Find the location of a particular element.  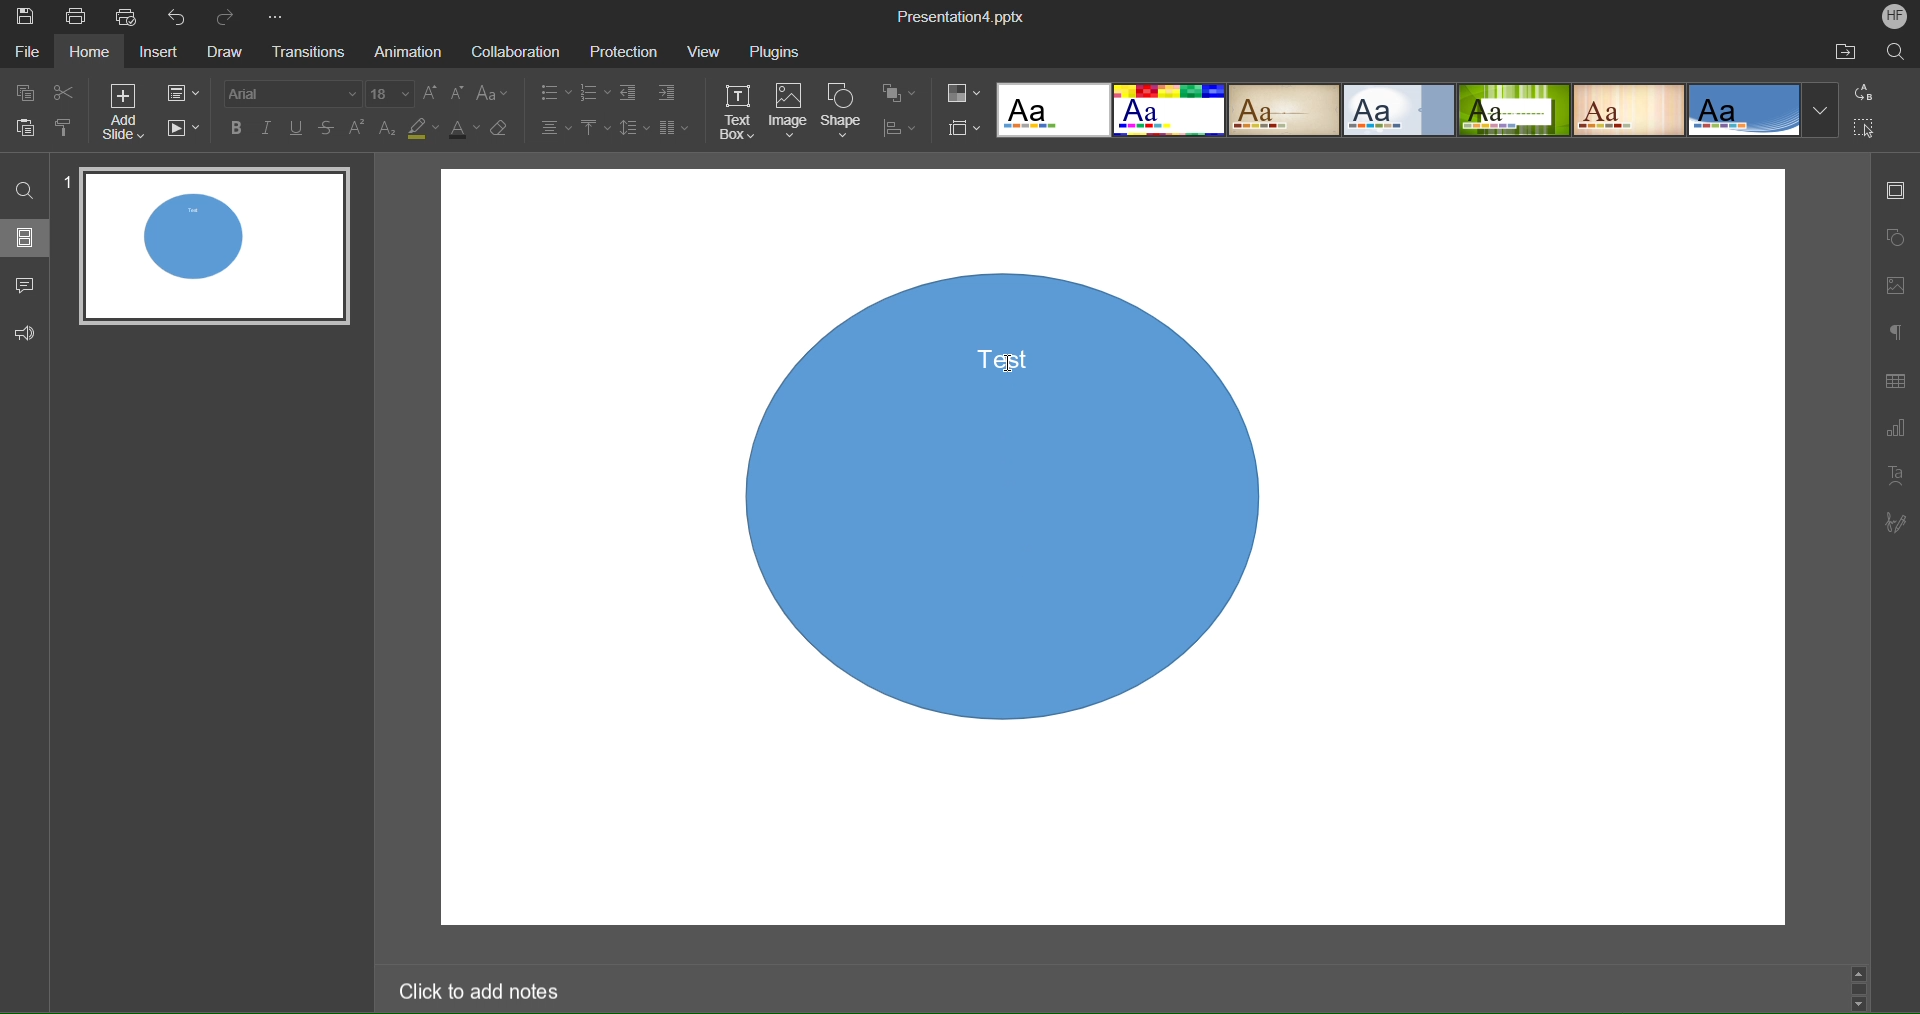

Font is located at coordinates (288, 95).